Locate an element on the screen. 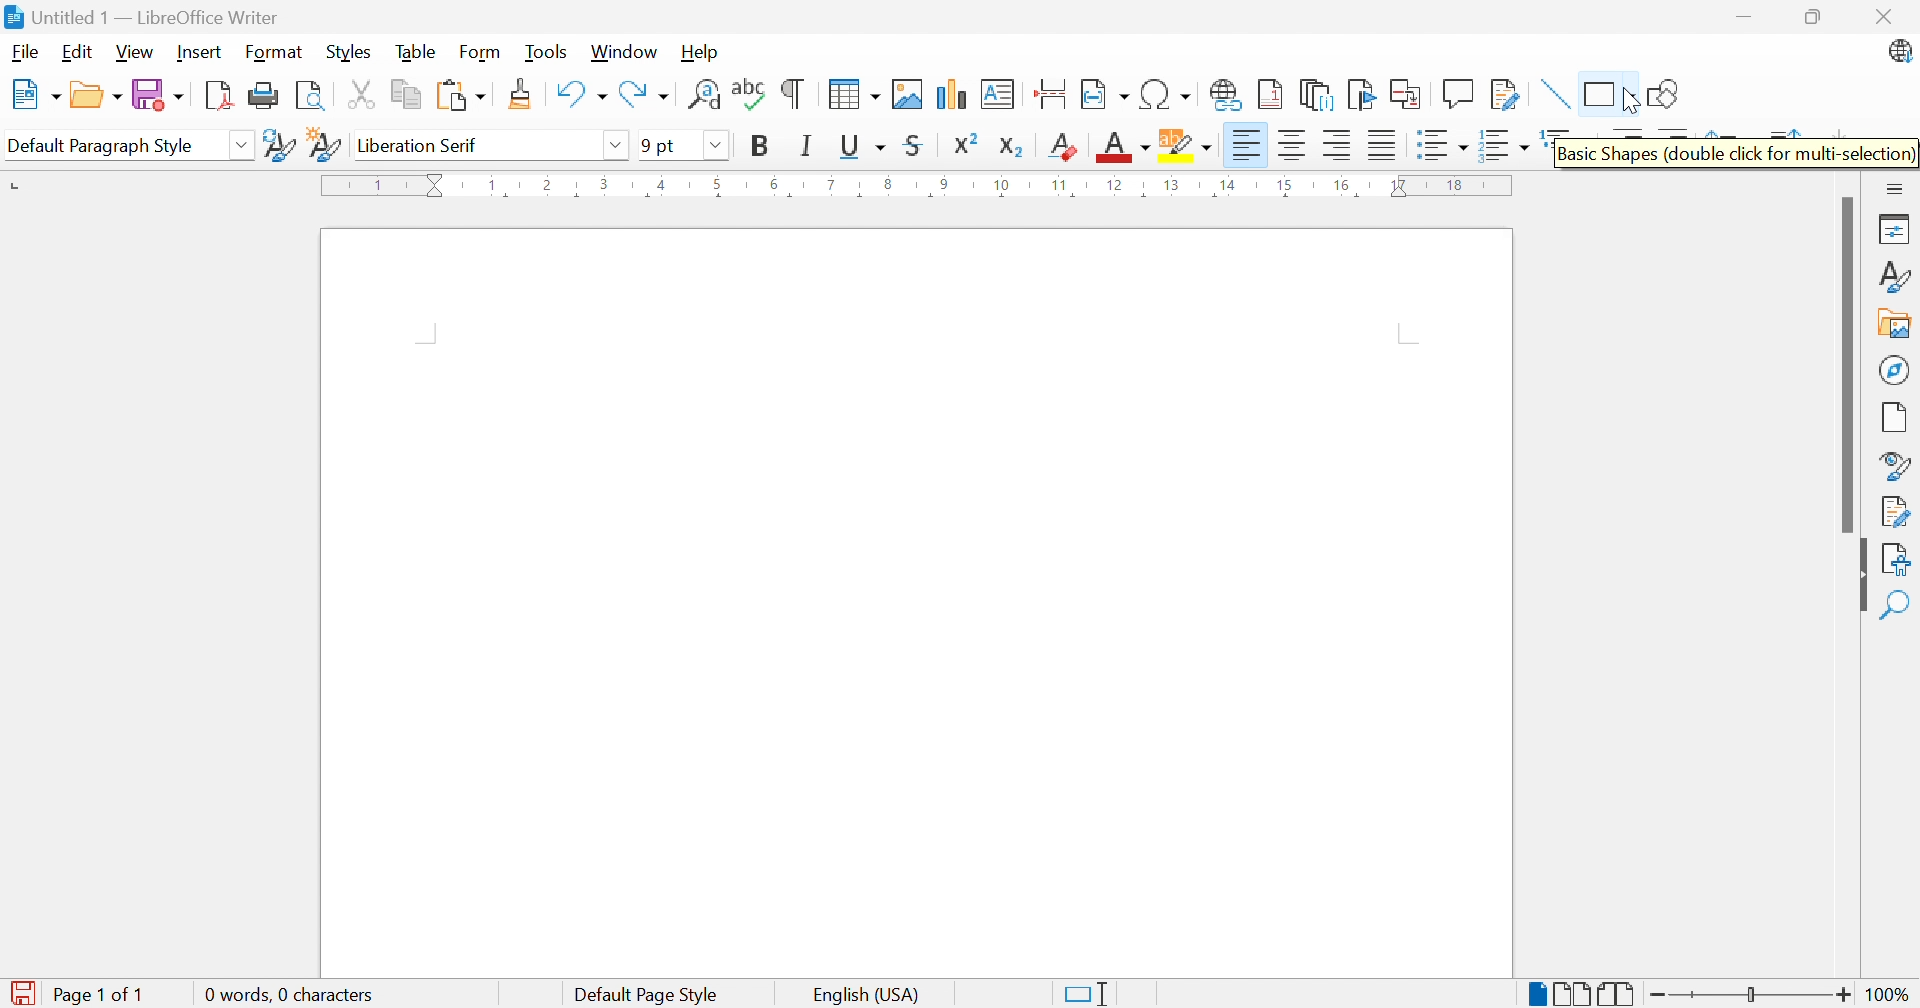 The width and height of the screenshot is (1920, 1008). Insert chart is located at coordinates (948, 93).